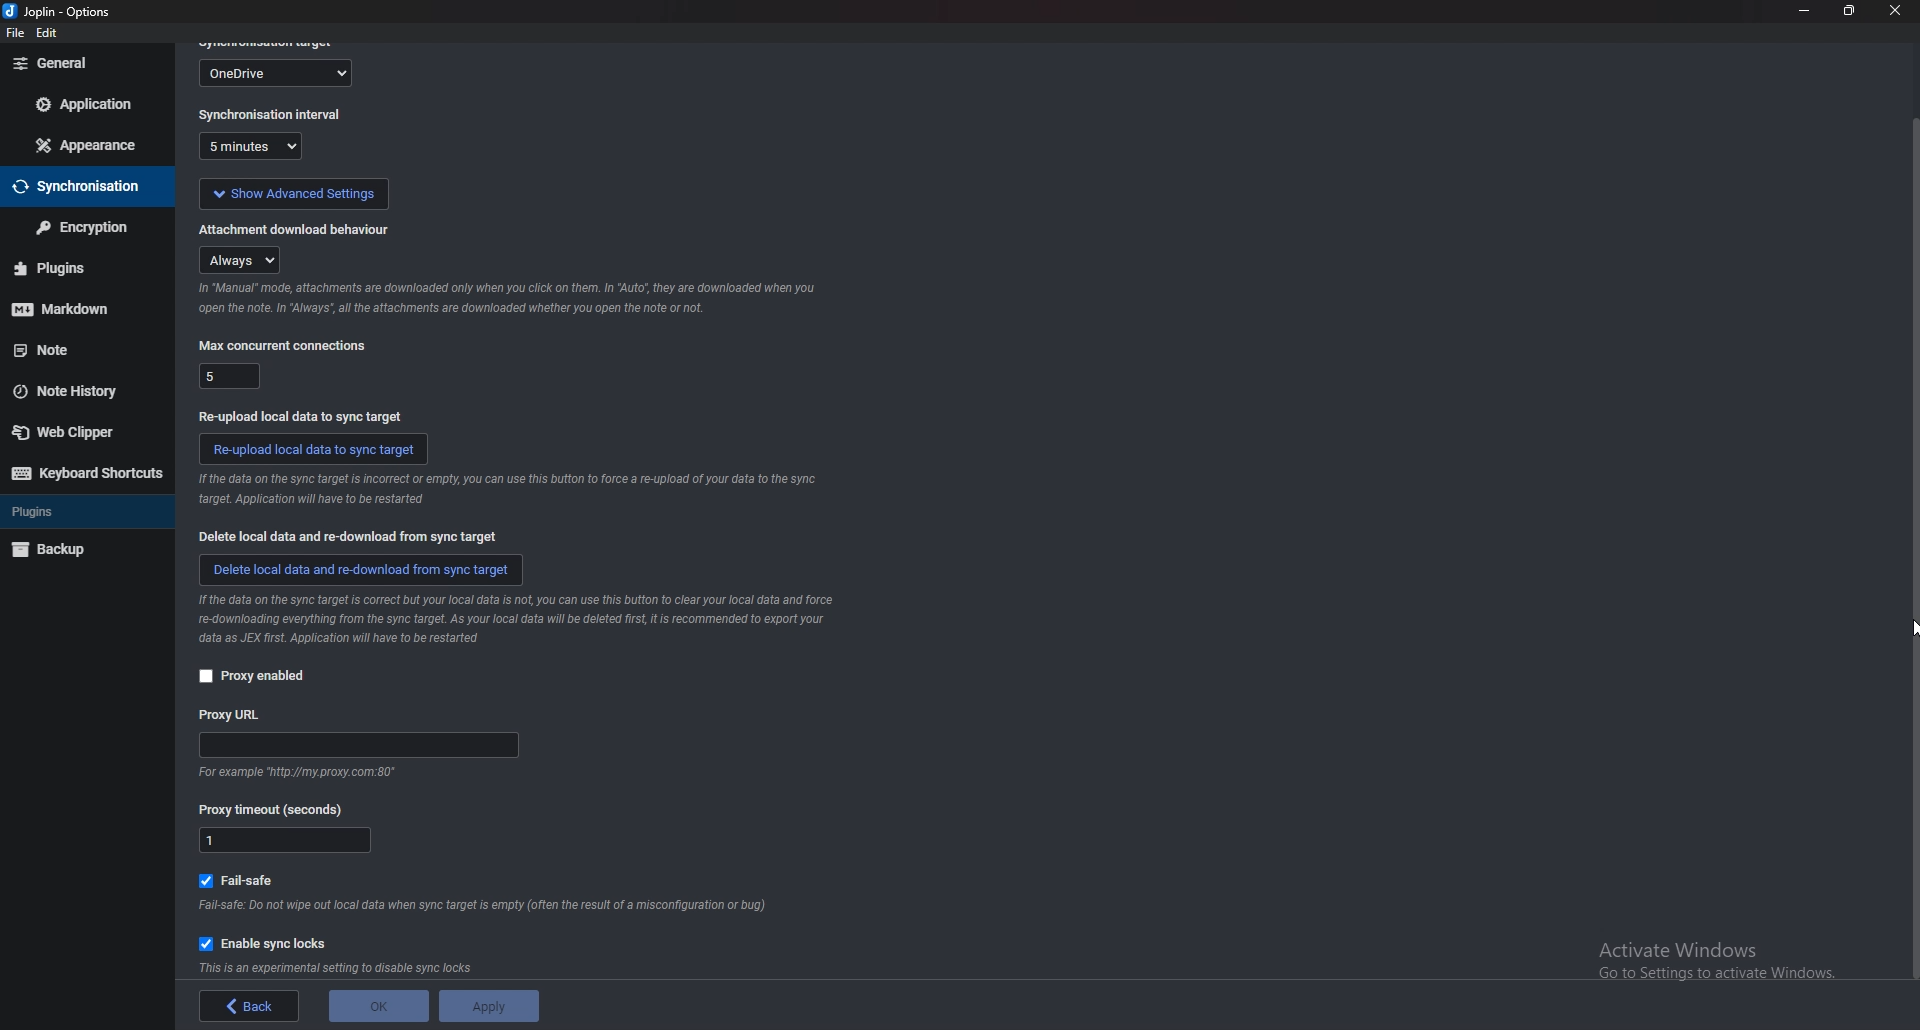  I want to click on reupload , so click(299, 414).